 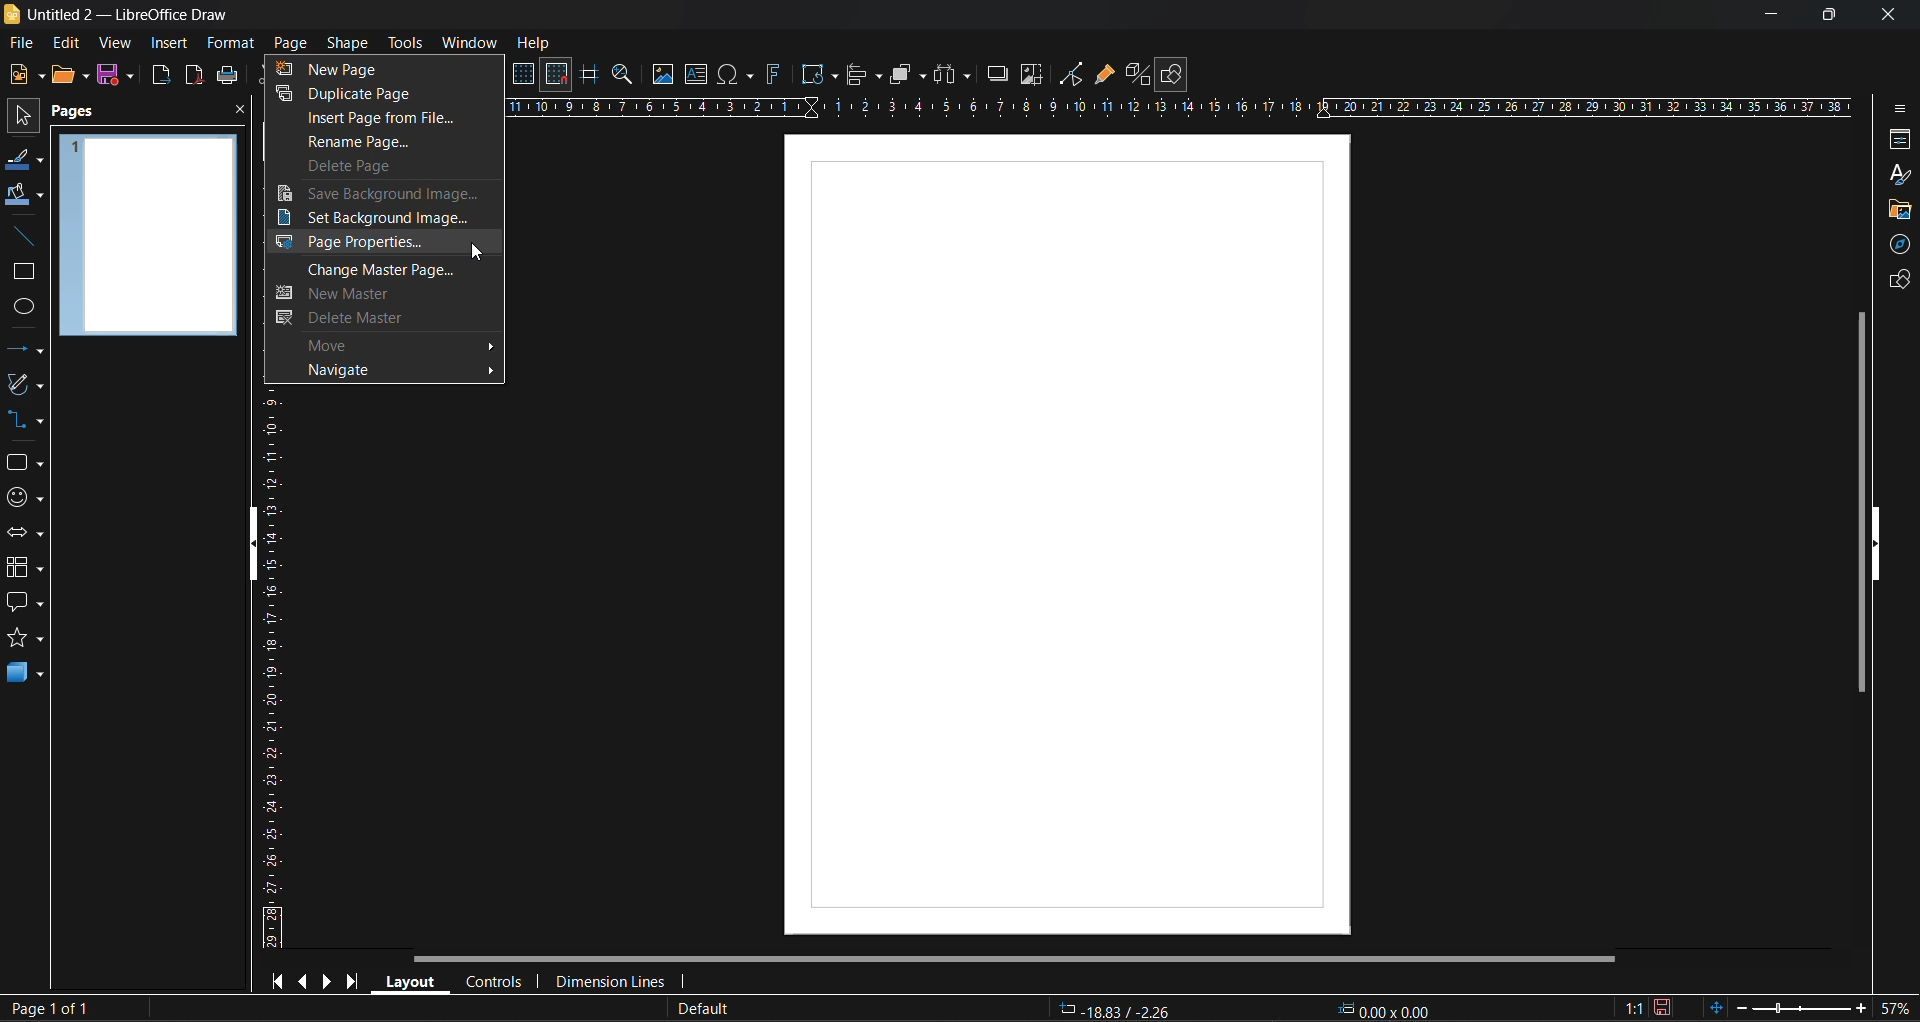 I want to click on hide, so click(x=243, y=547).